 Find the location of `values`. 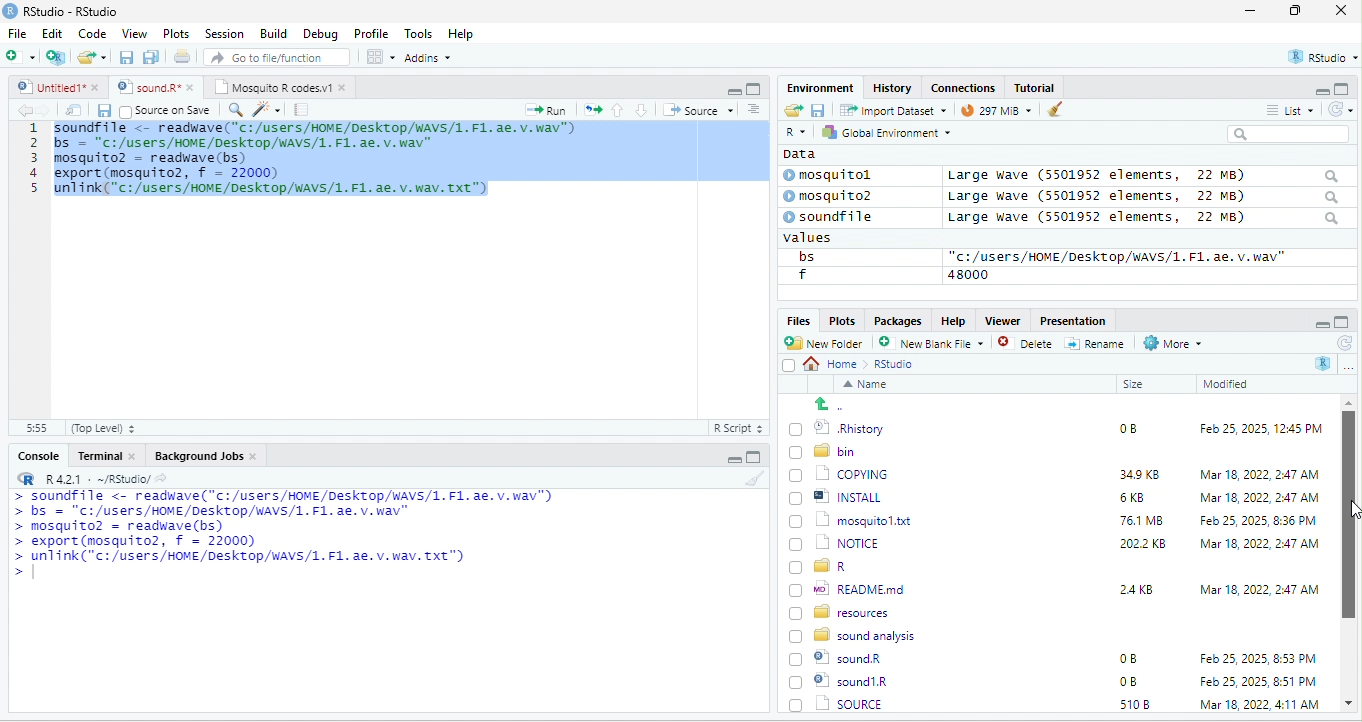

values is located at coordinates (818, 238).